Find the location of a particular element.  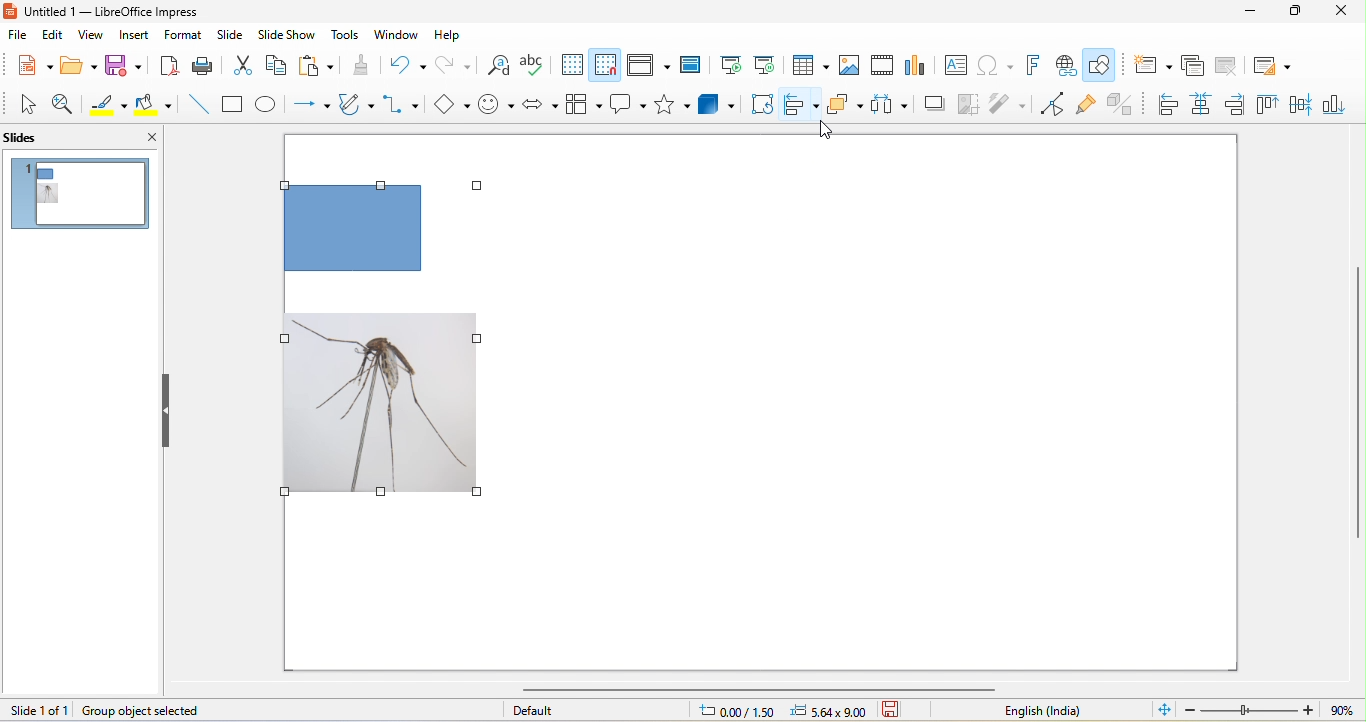

default is located at coordinates (569, 711).